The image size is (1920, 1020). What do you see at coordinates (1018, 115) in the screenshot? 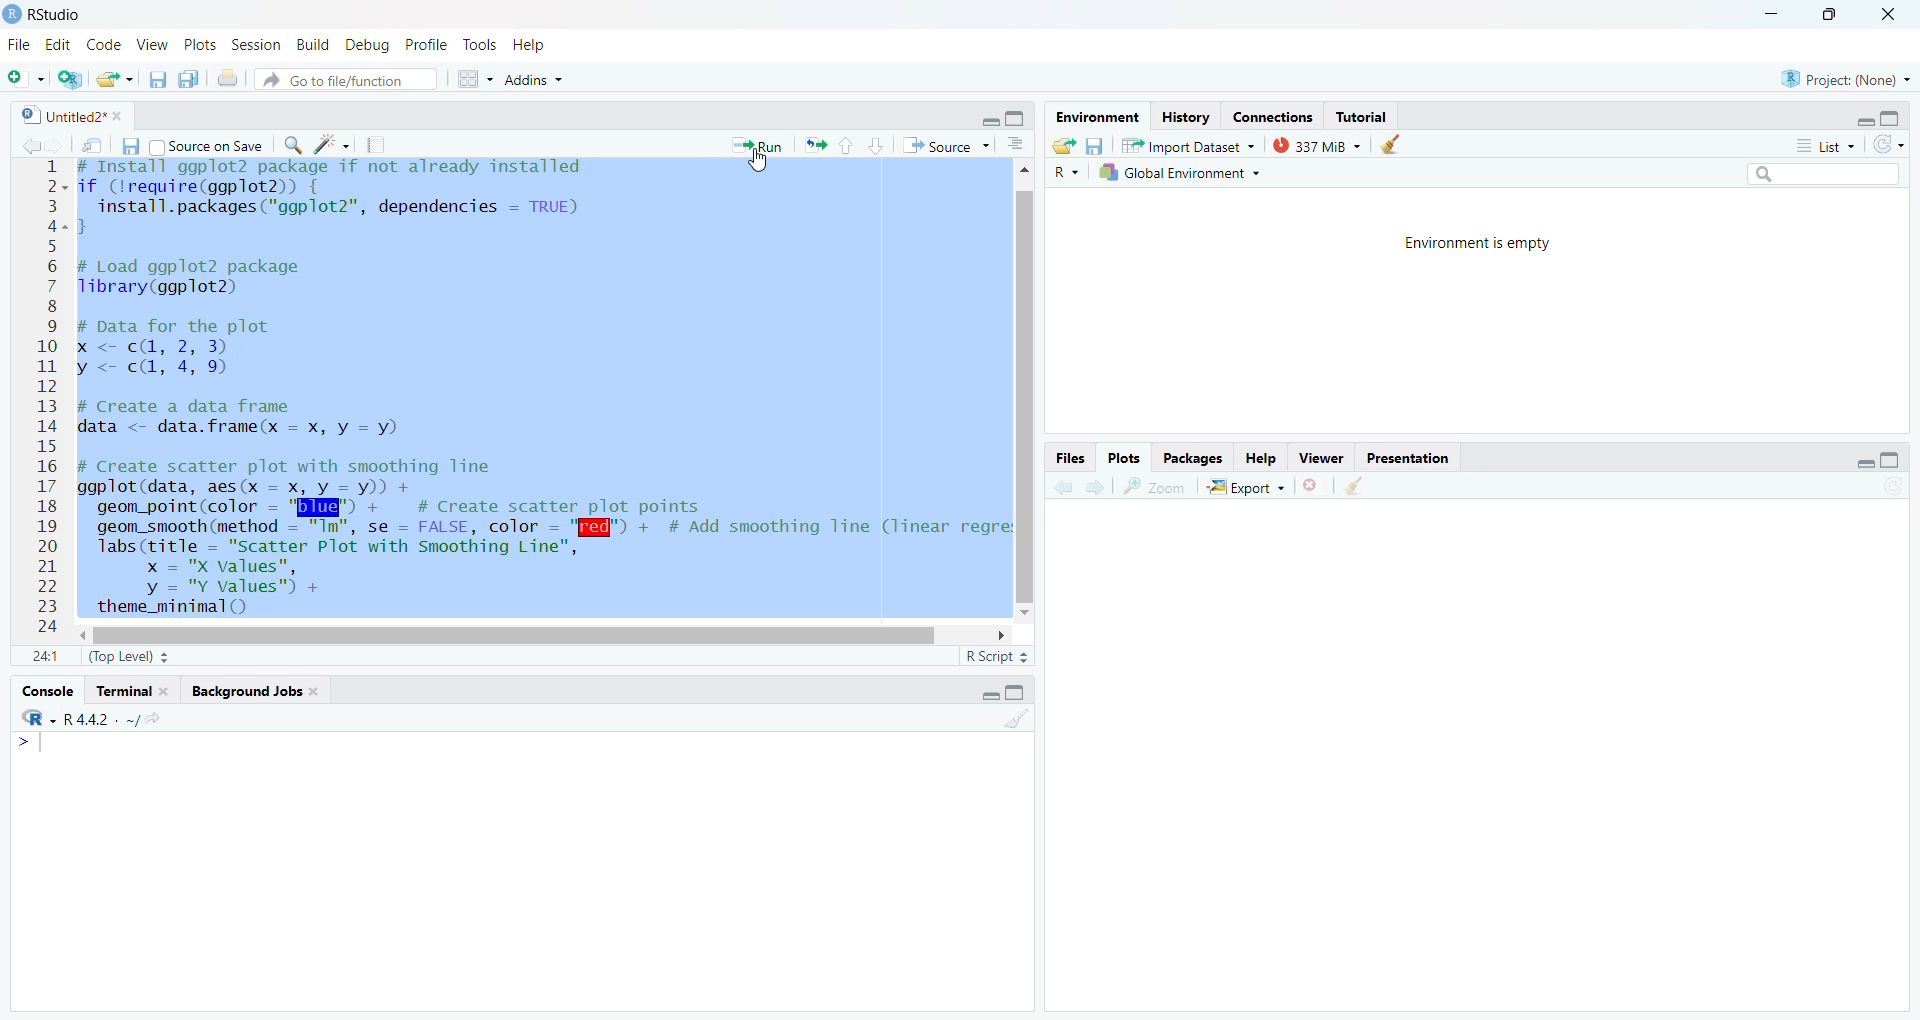
I see `hide console` at bounding box center [1018, 115].